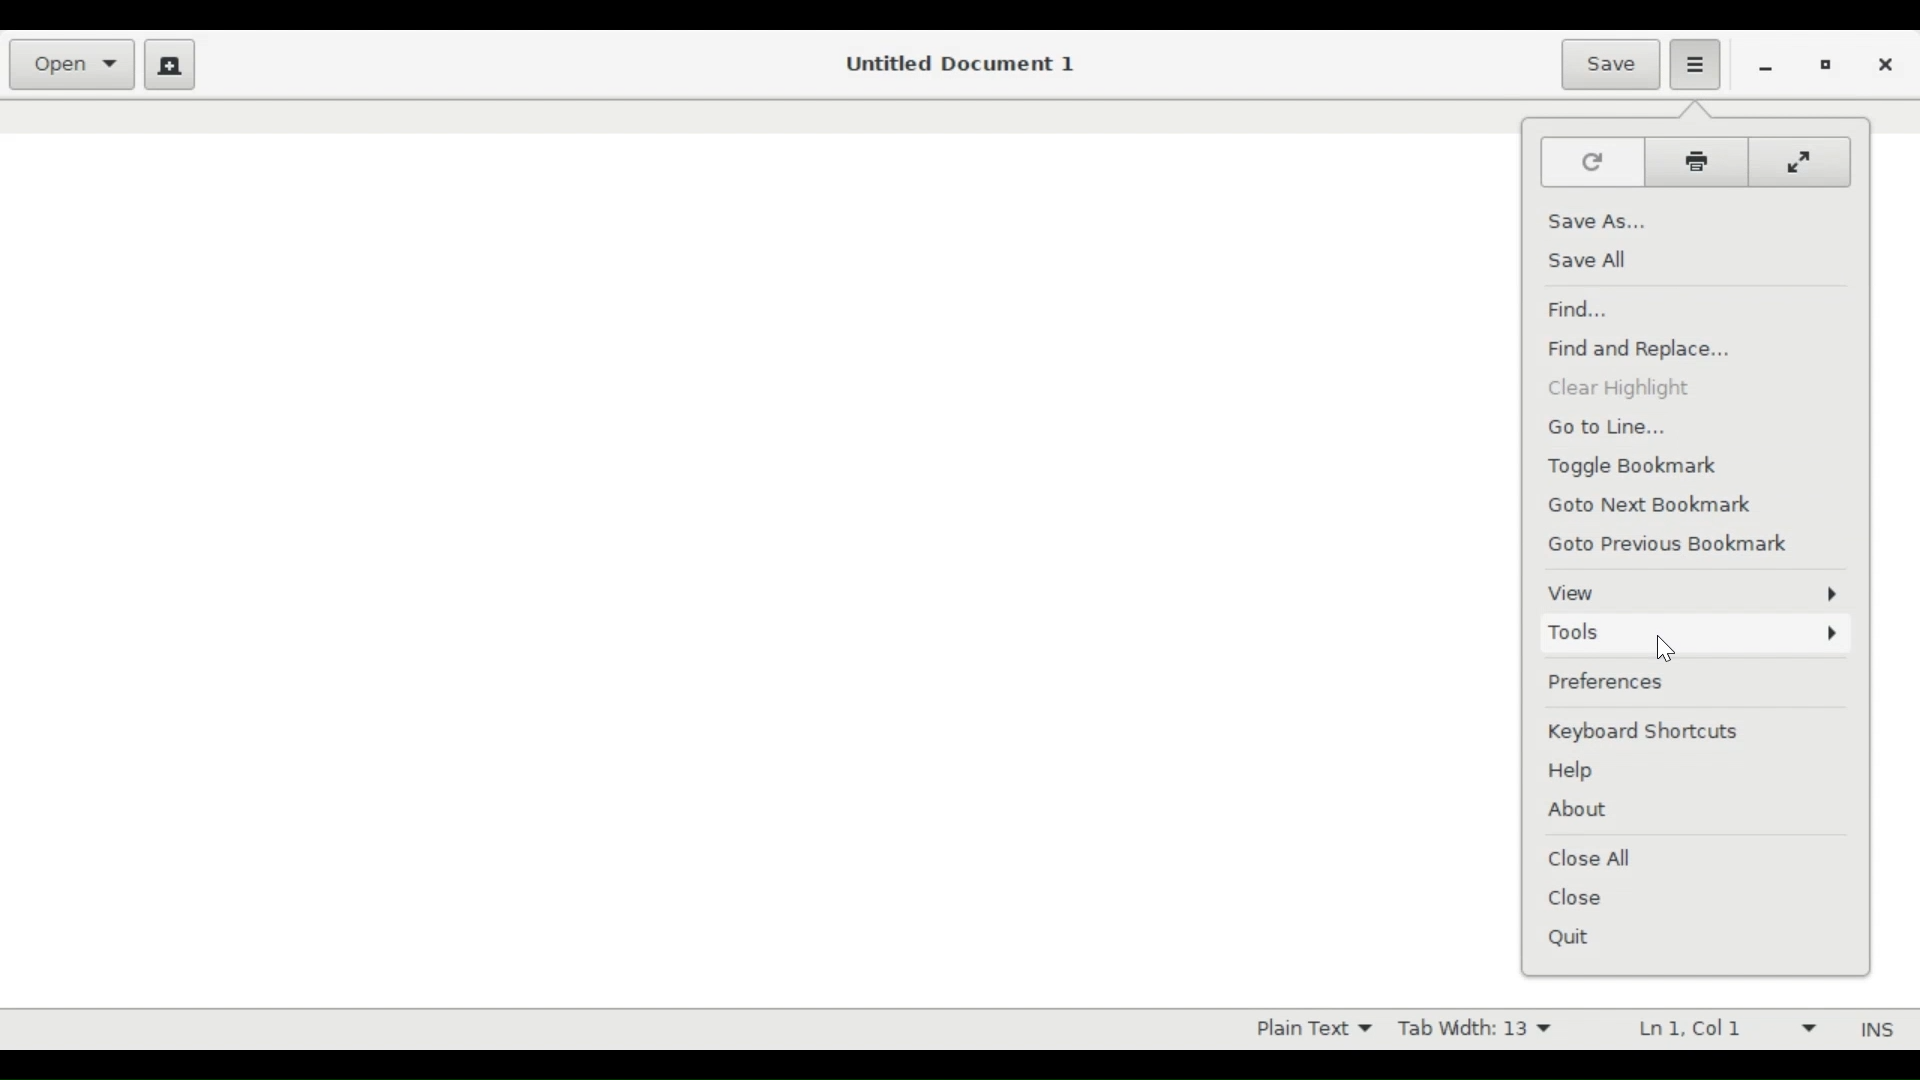 The width and height of the screenshot is (1920, 1080). I want to click on About, so click(1579, 810).